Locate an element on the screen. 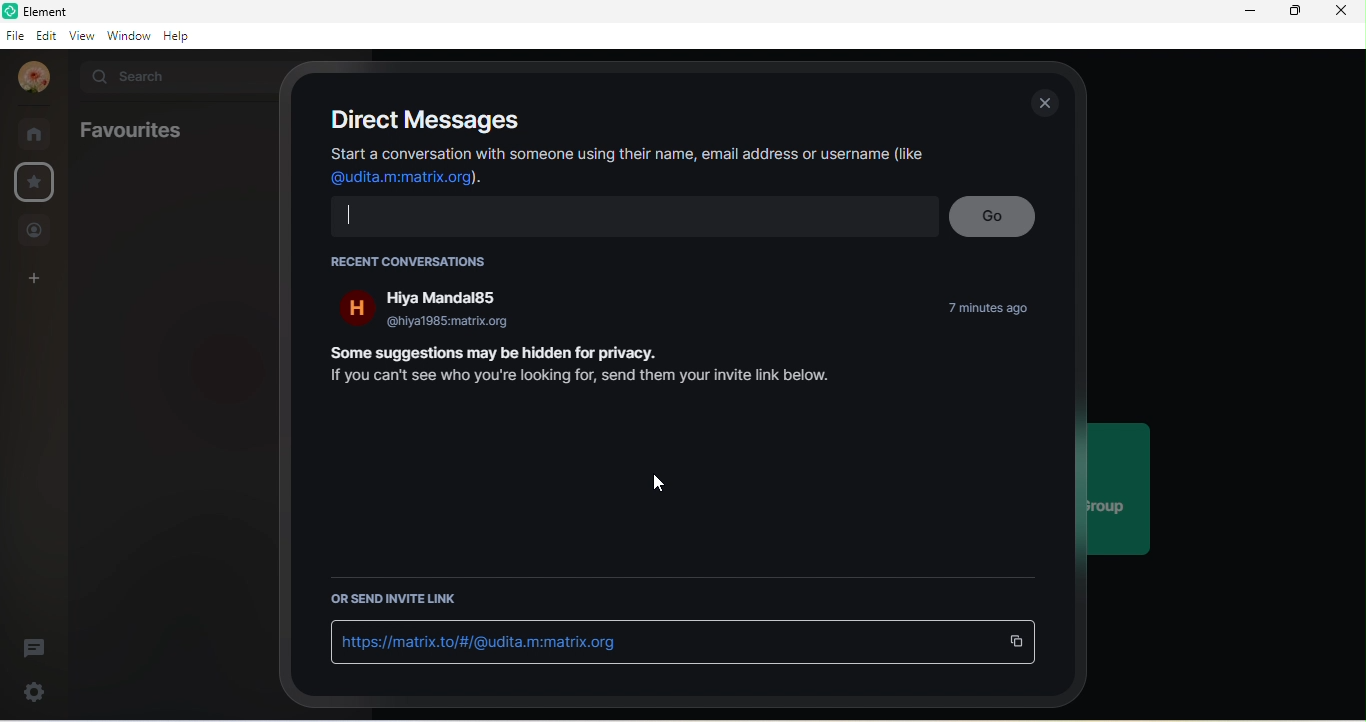  Some suggestions may be hidden for privacy If you can't see who you're looking for, send them your invite link below. is located at coordinates (577, 364).